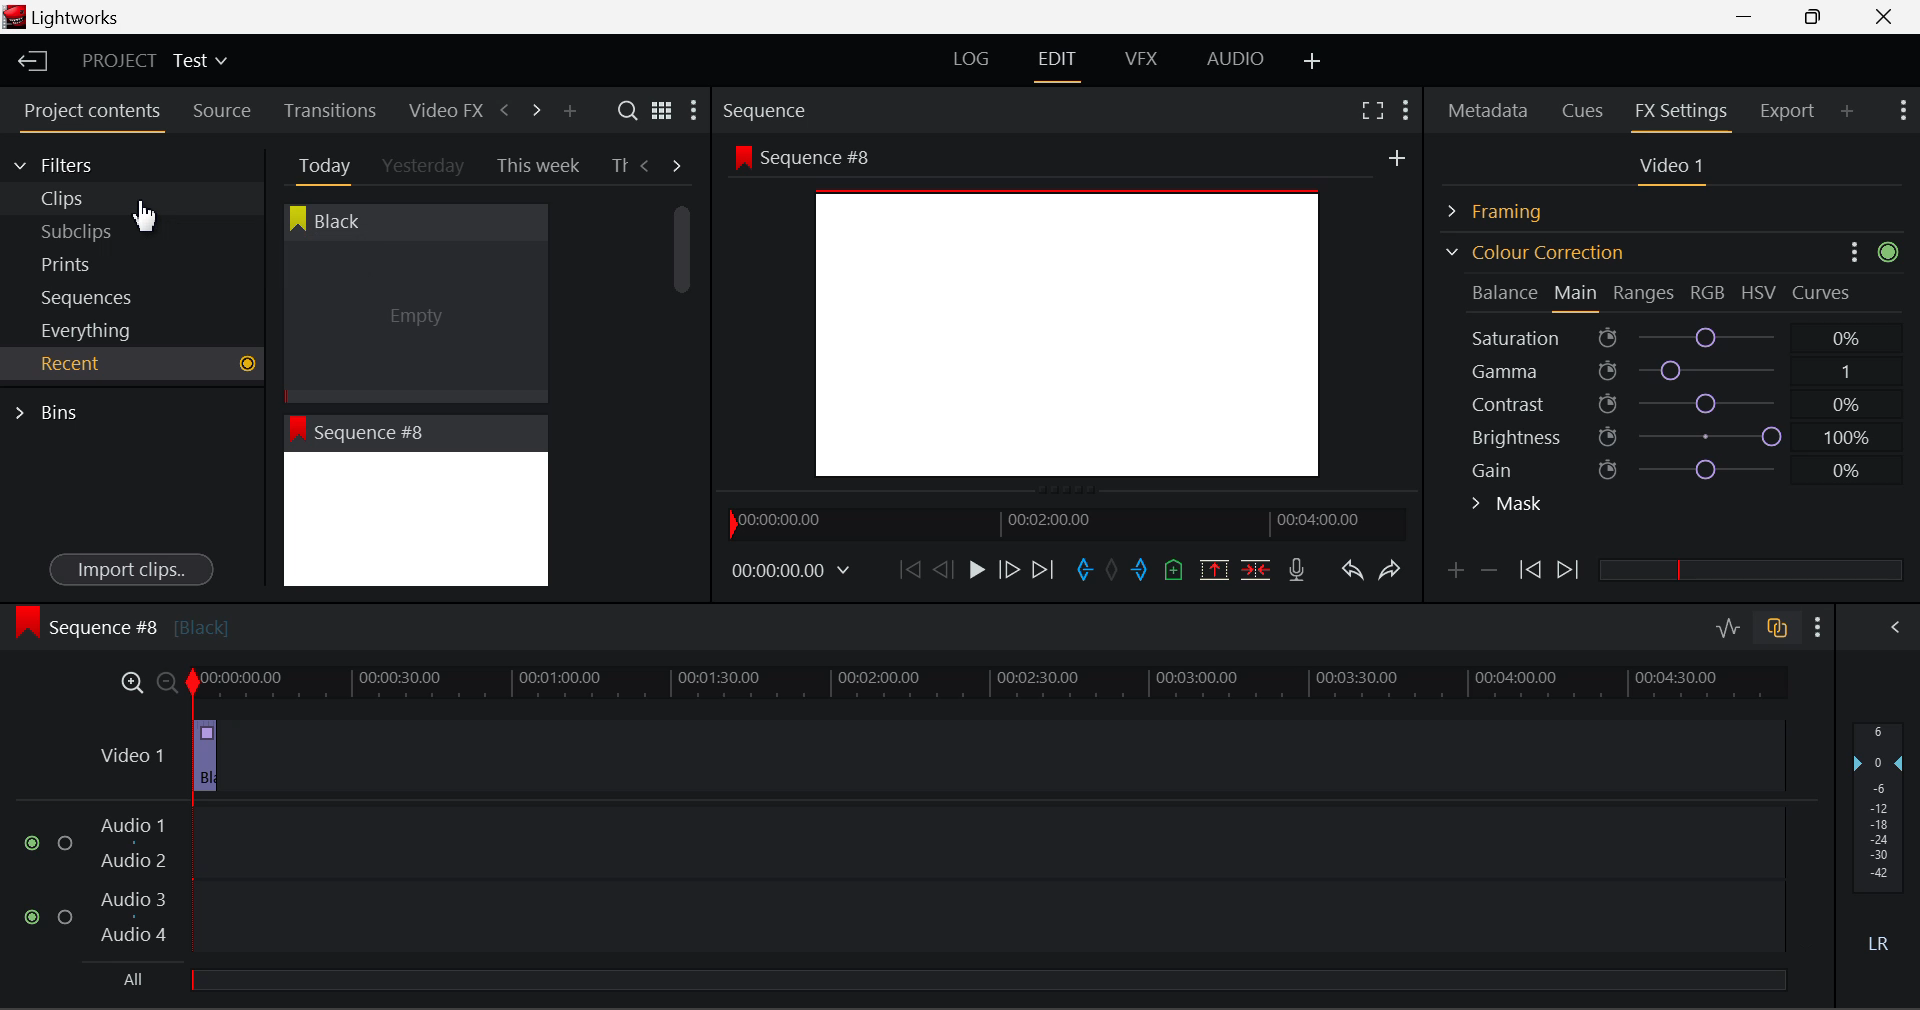  I want to click on To End, so click(1043, 570).